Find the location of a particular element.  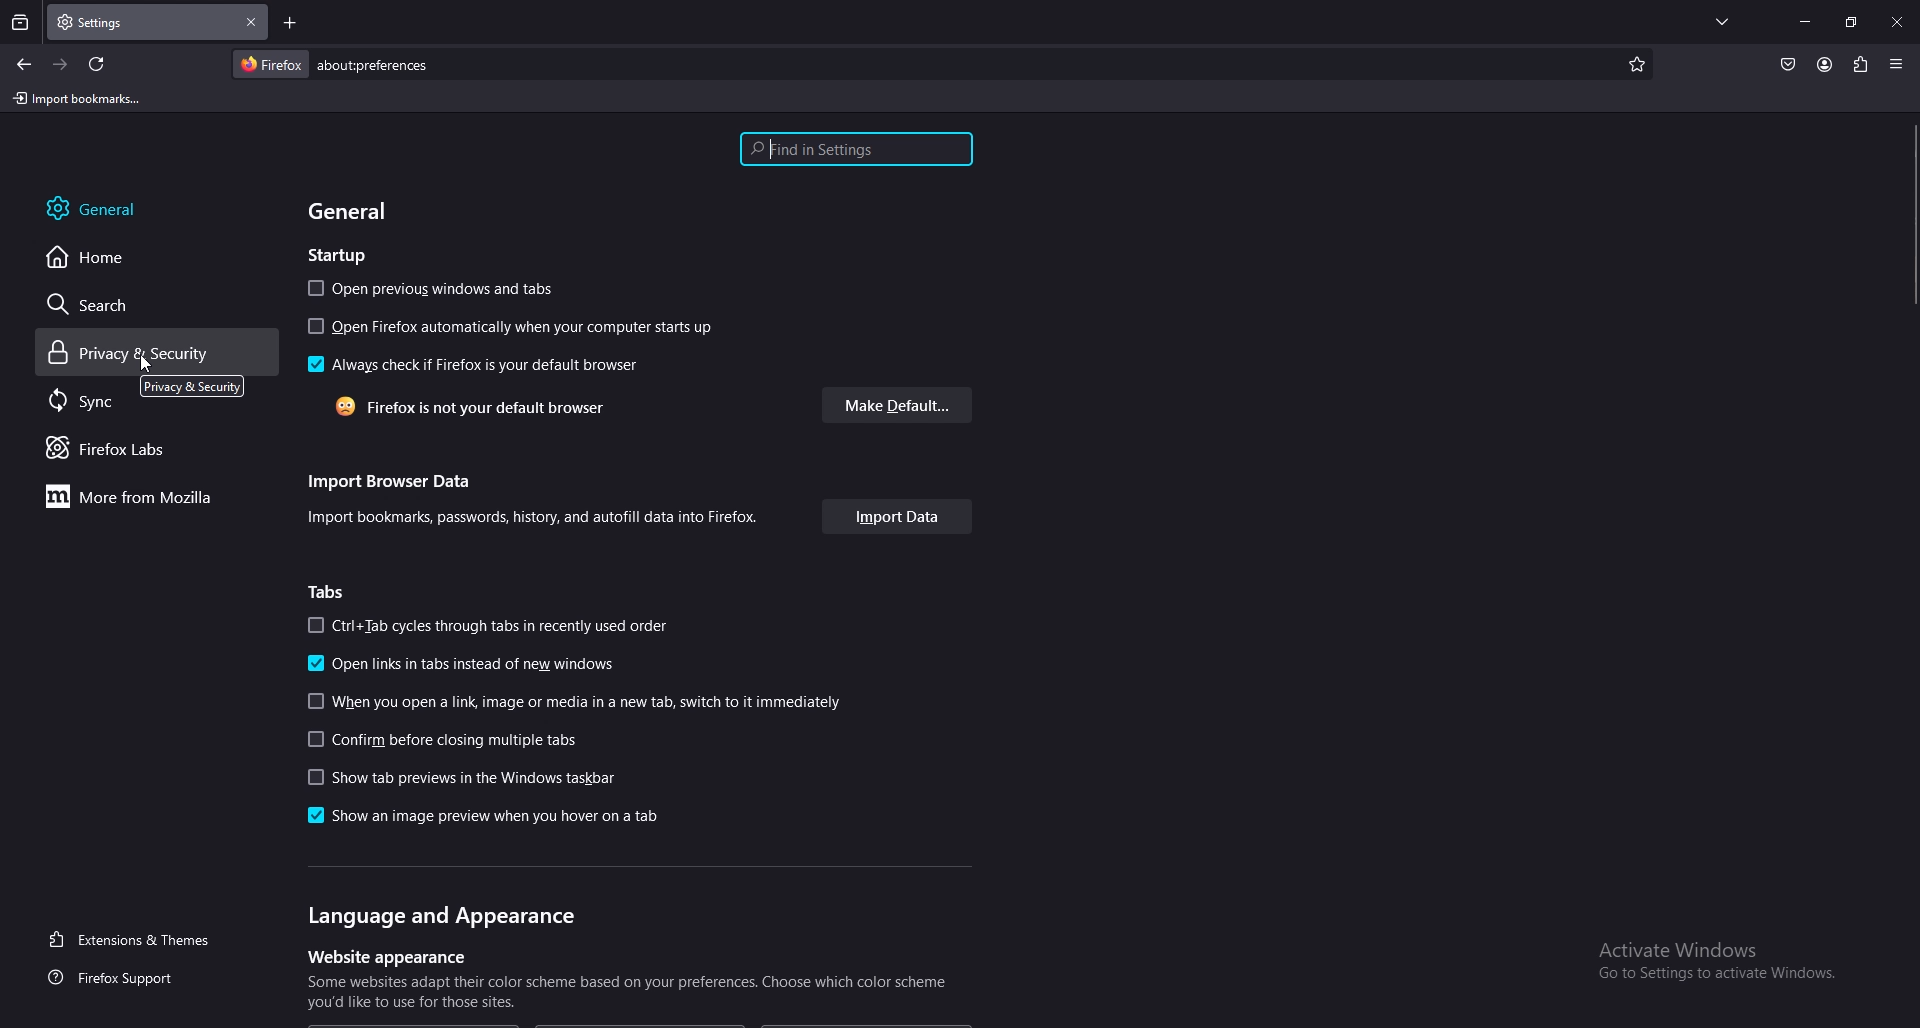

recent browsing is located at coordinates (20, 24).